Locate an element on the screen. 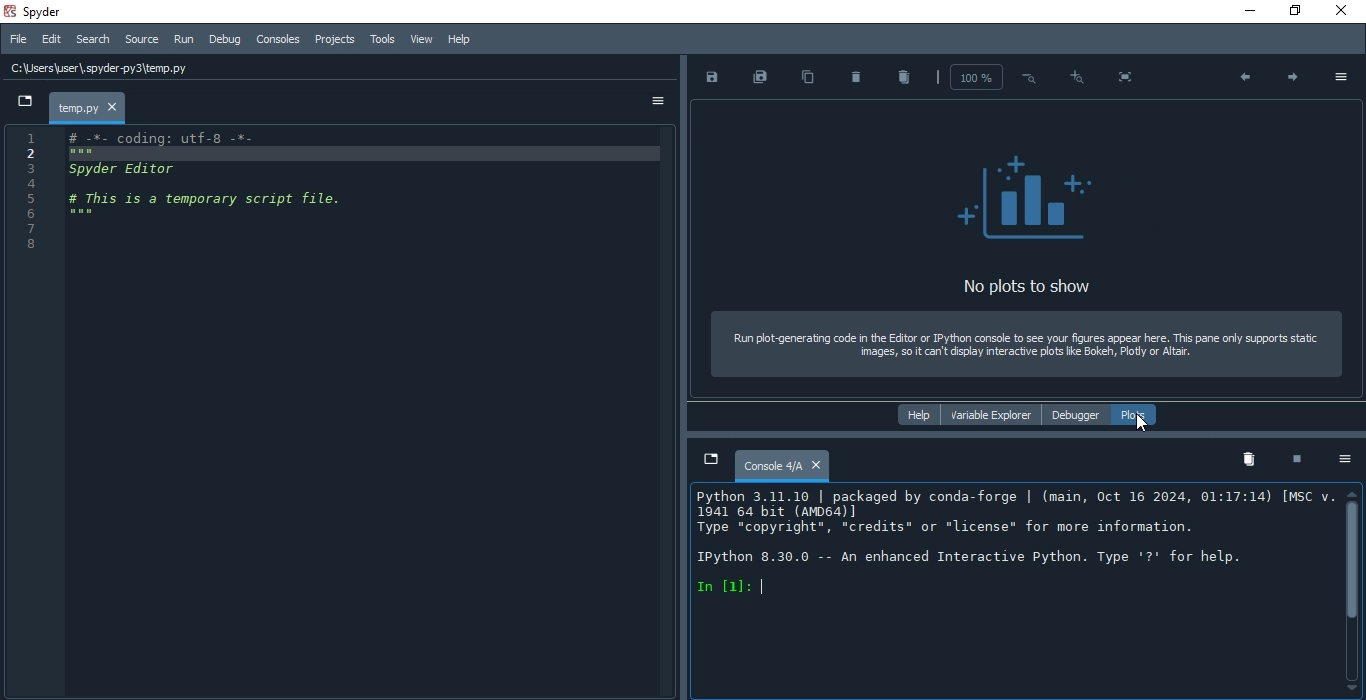  spyder logo is located at coordinates (9, 11).